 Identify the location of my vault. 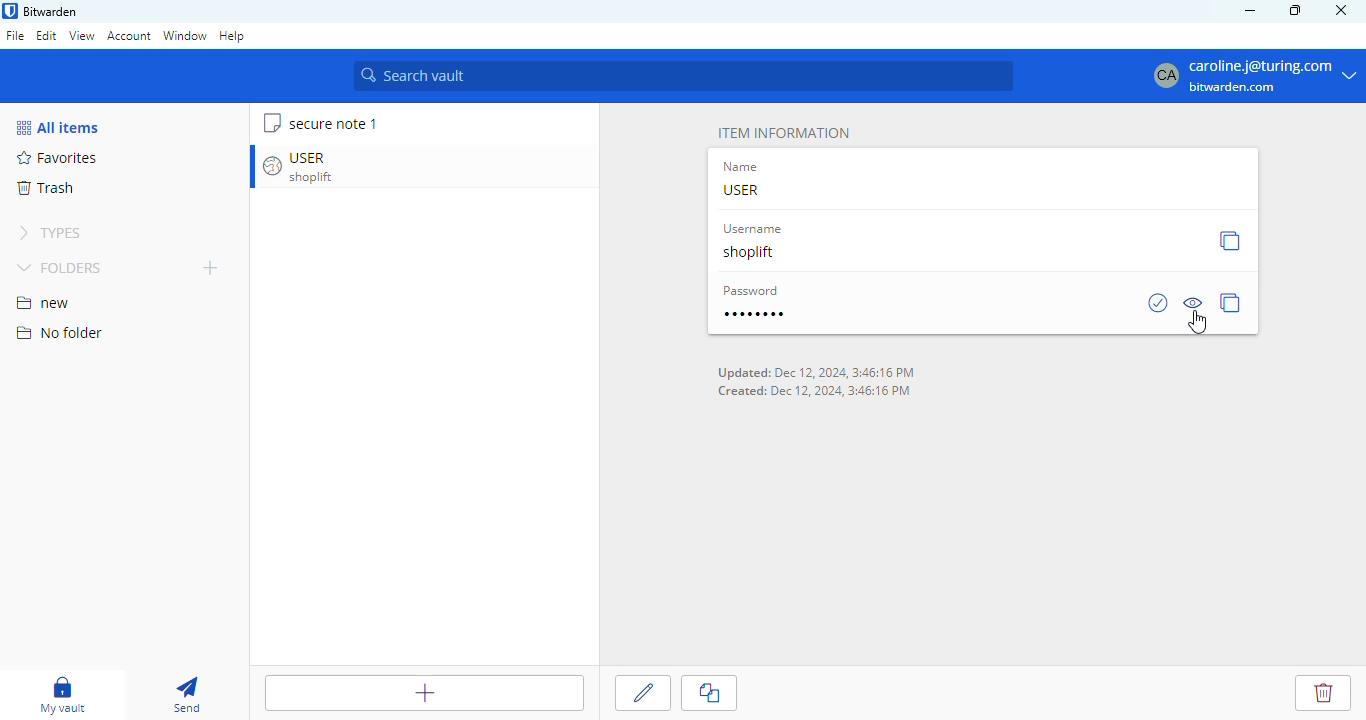
(63, 695).